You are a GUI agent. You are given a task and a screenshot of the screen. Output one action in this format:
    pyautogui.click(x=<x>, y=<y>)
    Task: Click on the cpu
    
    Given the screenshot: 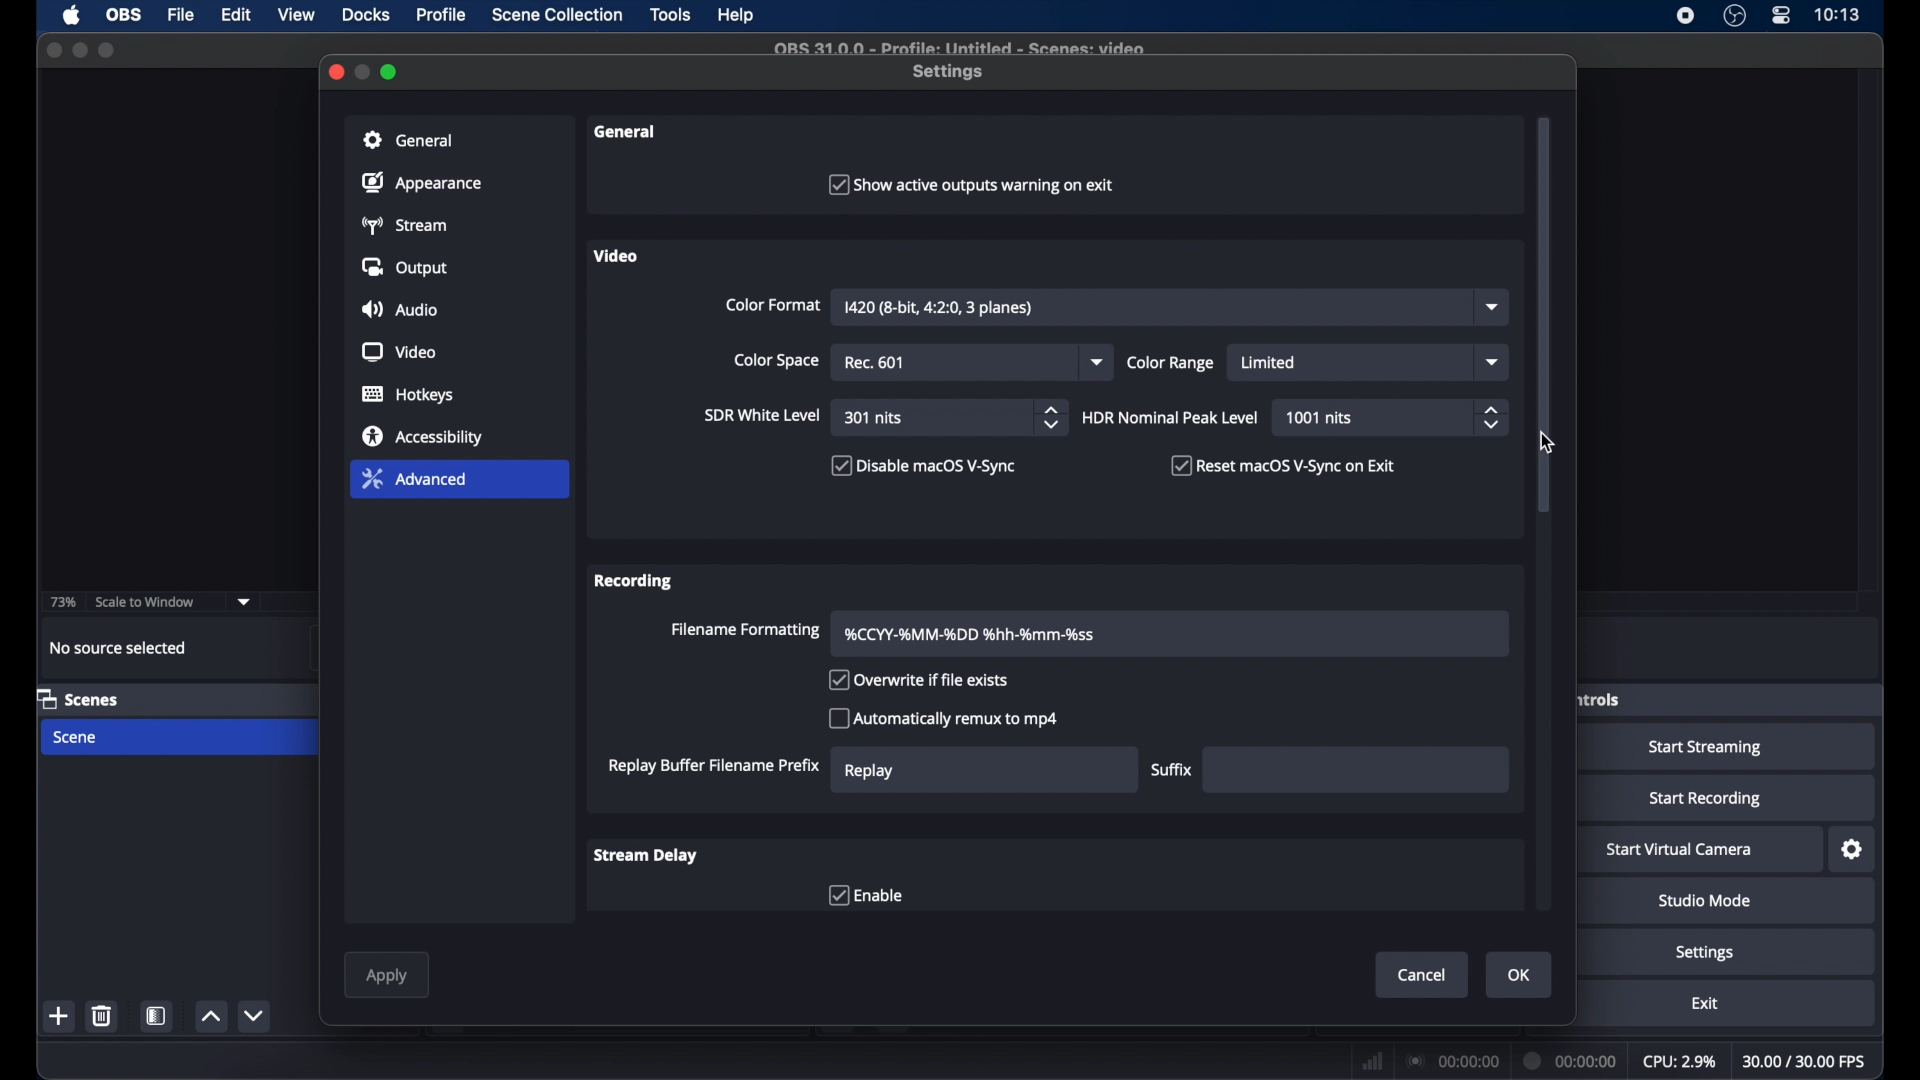 What is the action you would take?
    pyautogui.click(x=1680, y=1062)
    